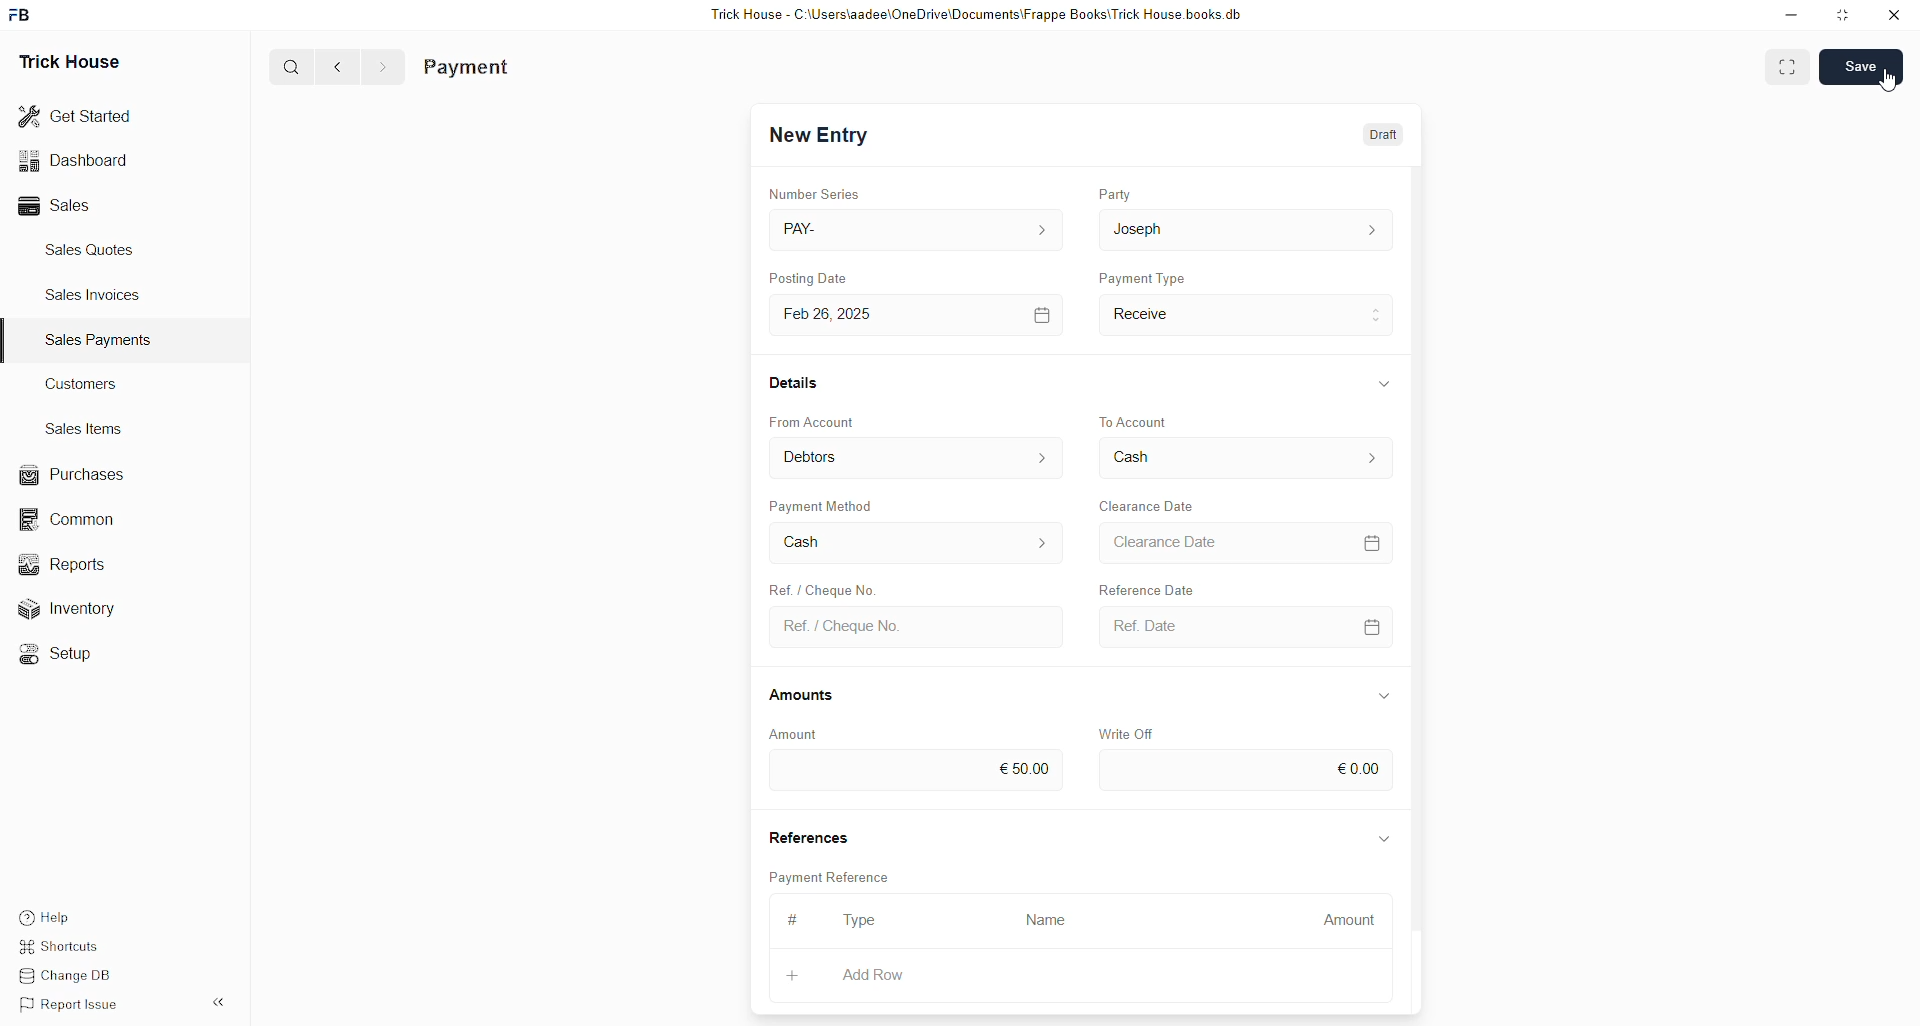 Image resolution: width=1920 pixels, height=1026 pixels. Describe the element at coordinates (820, 587) in the screenshot. I see `Ref. / Cheque No.` at that location.